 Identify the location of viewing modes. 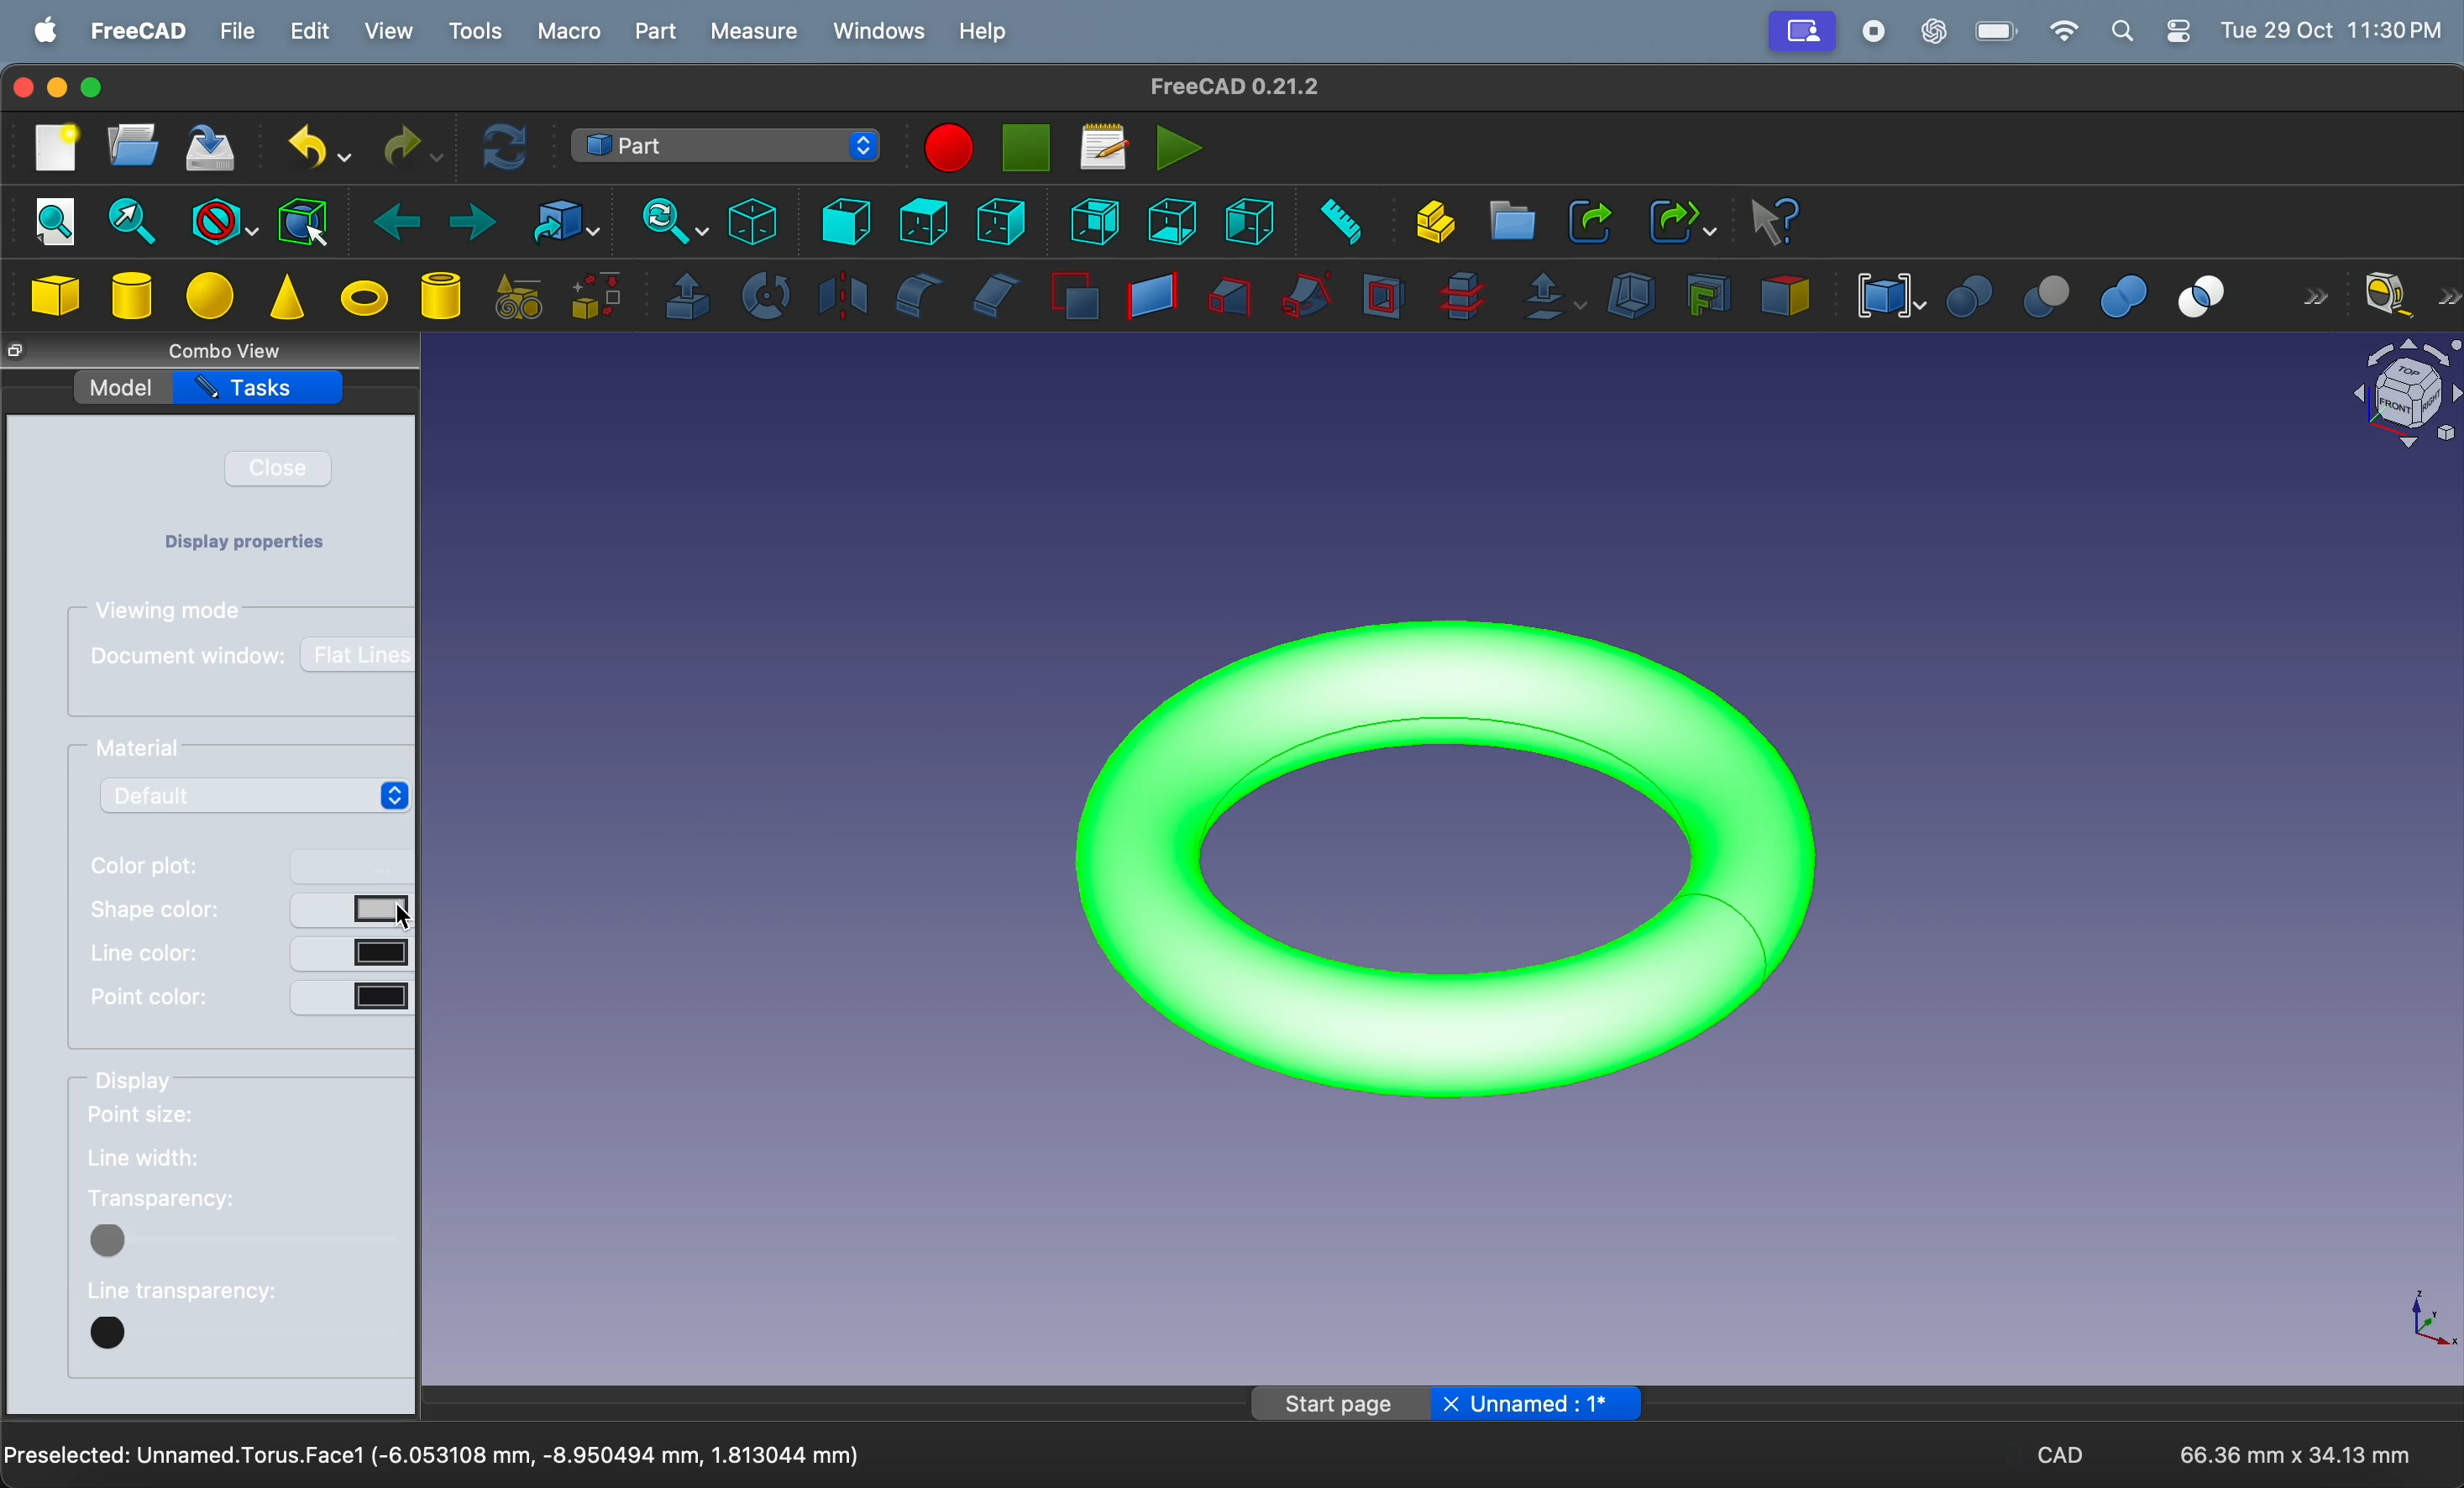
(168, 613).